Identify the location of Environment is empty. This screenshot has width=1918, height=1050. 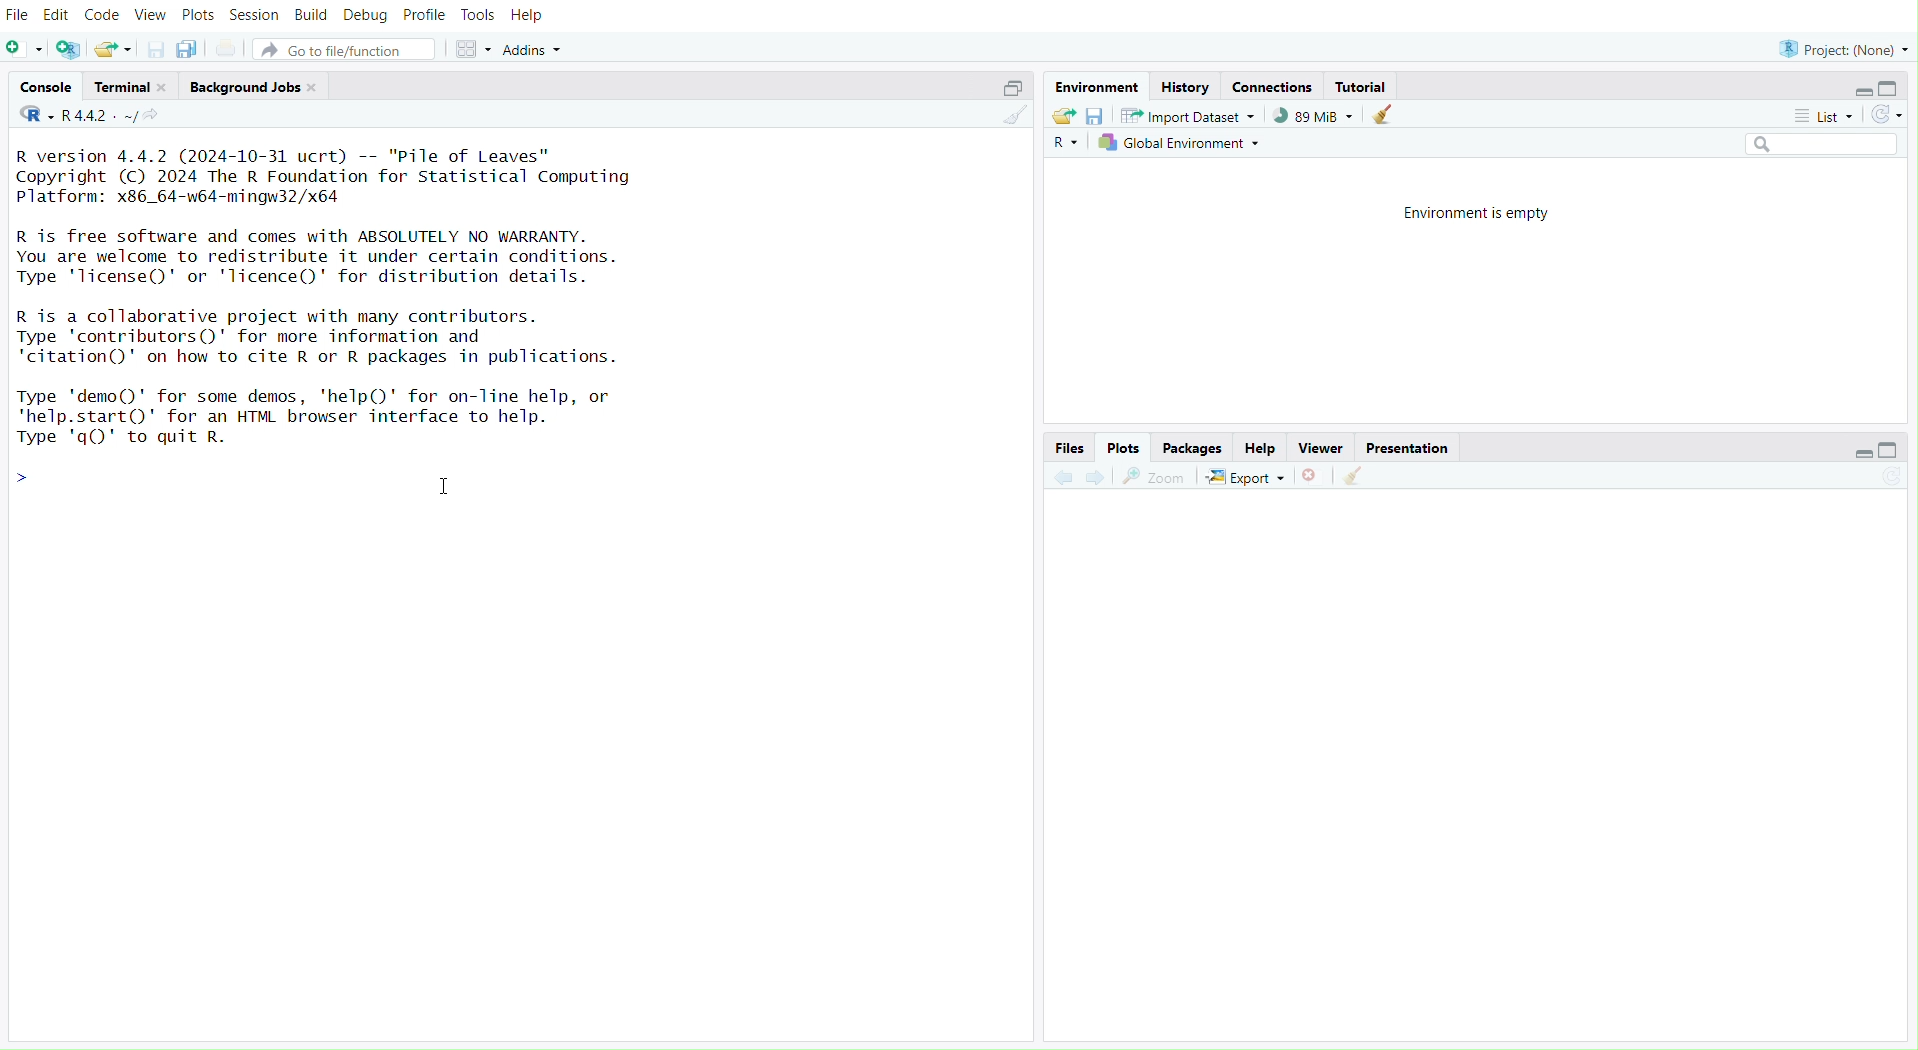
(1485, 212).